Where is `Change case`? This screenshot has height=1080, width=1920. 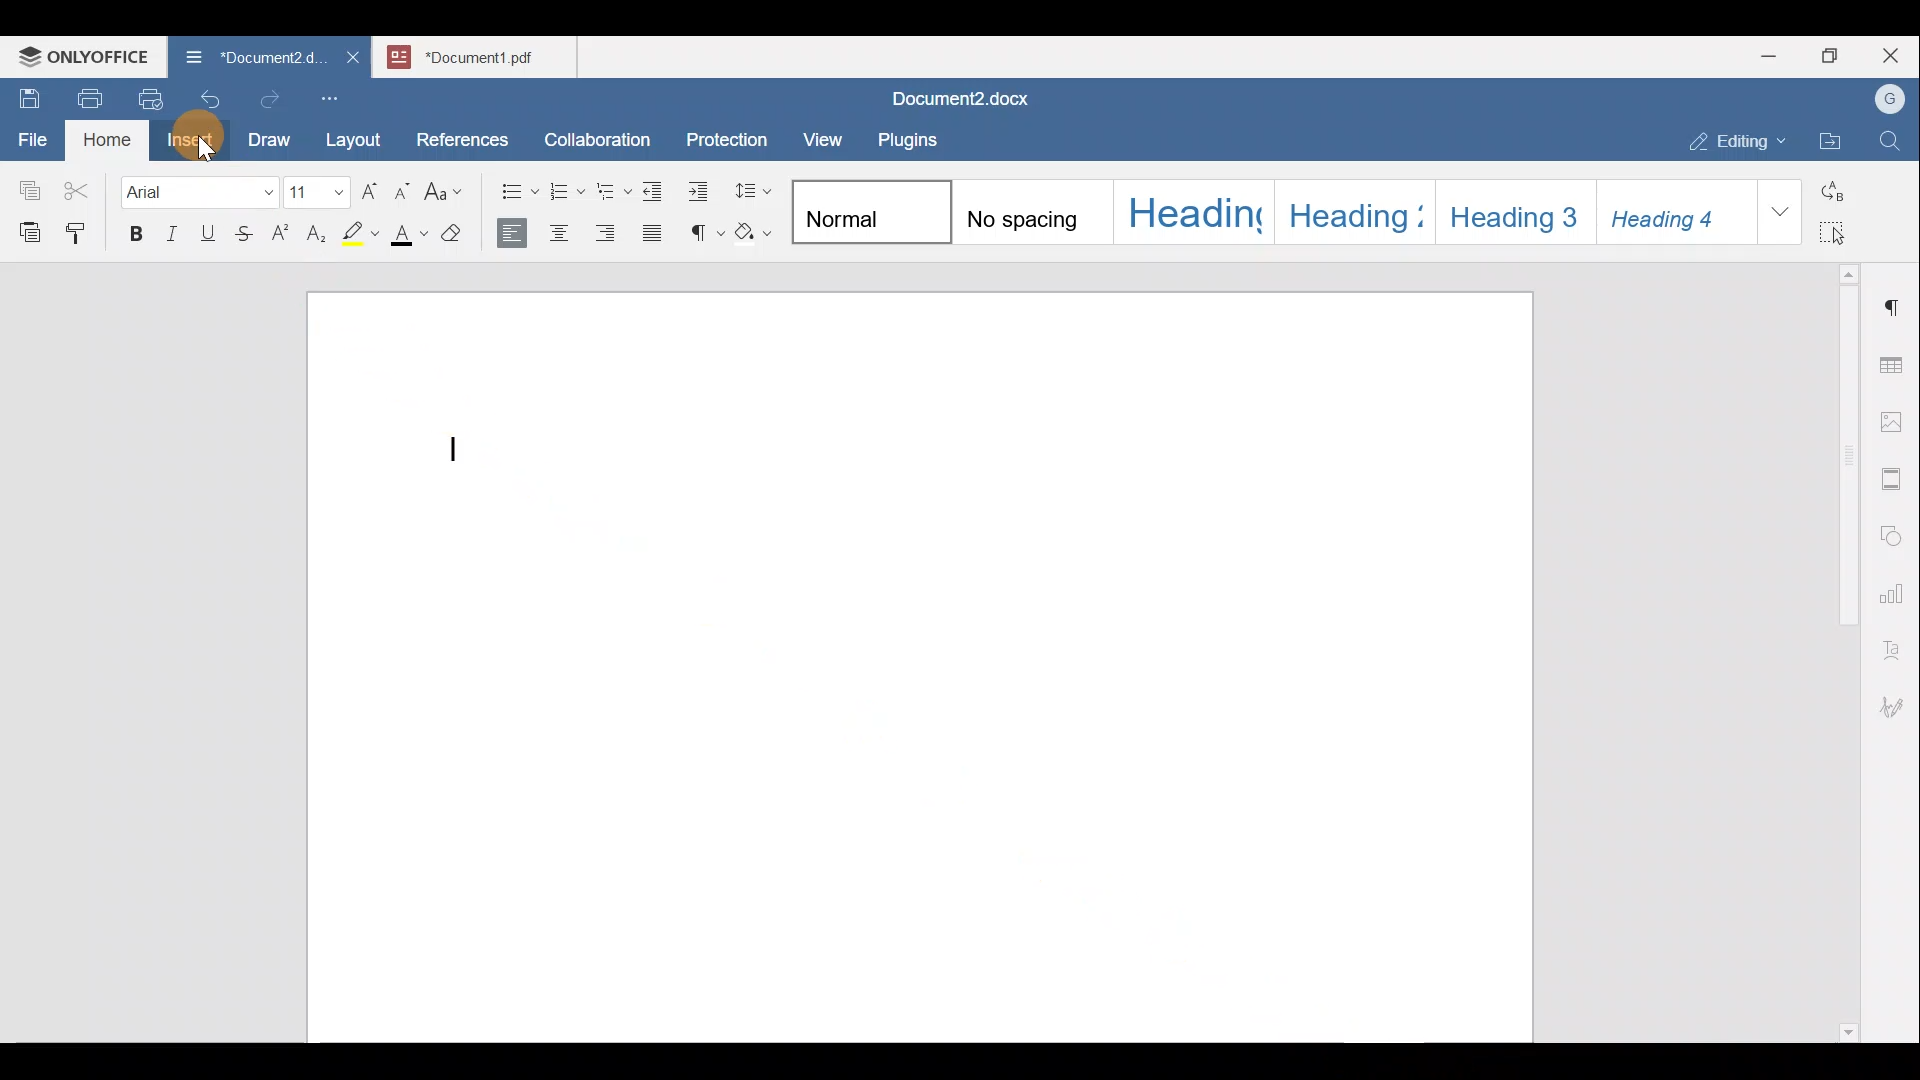 Change case is located at coordinates (445, 187).